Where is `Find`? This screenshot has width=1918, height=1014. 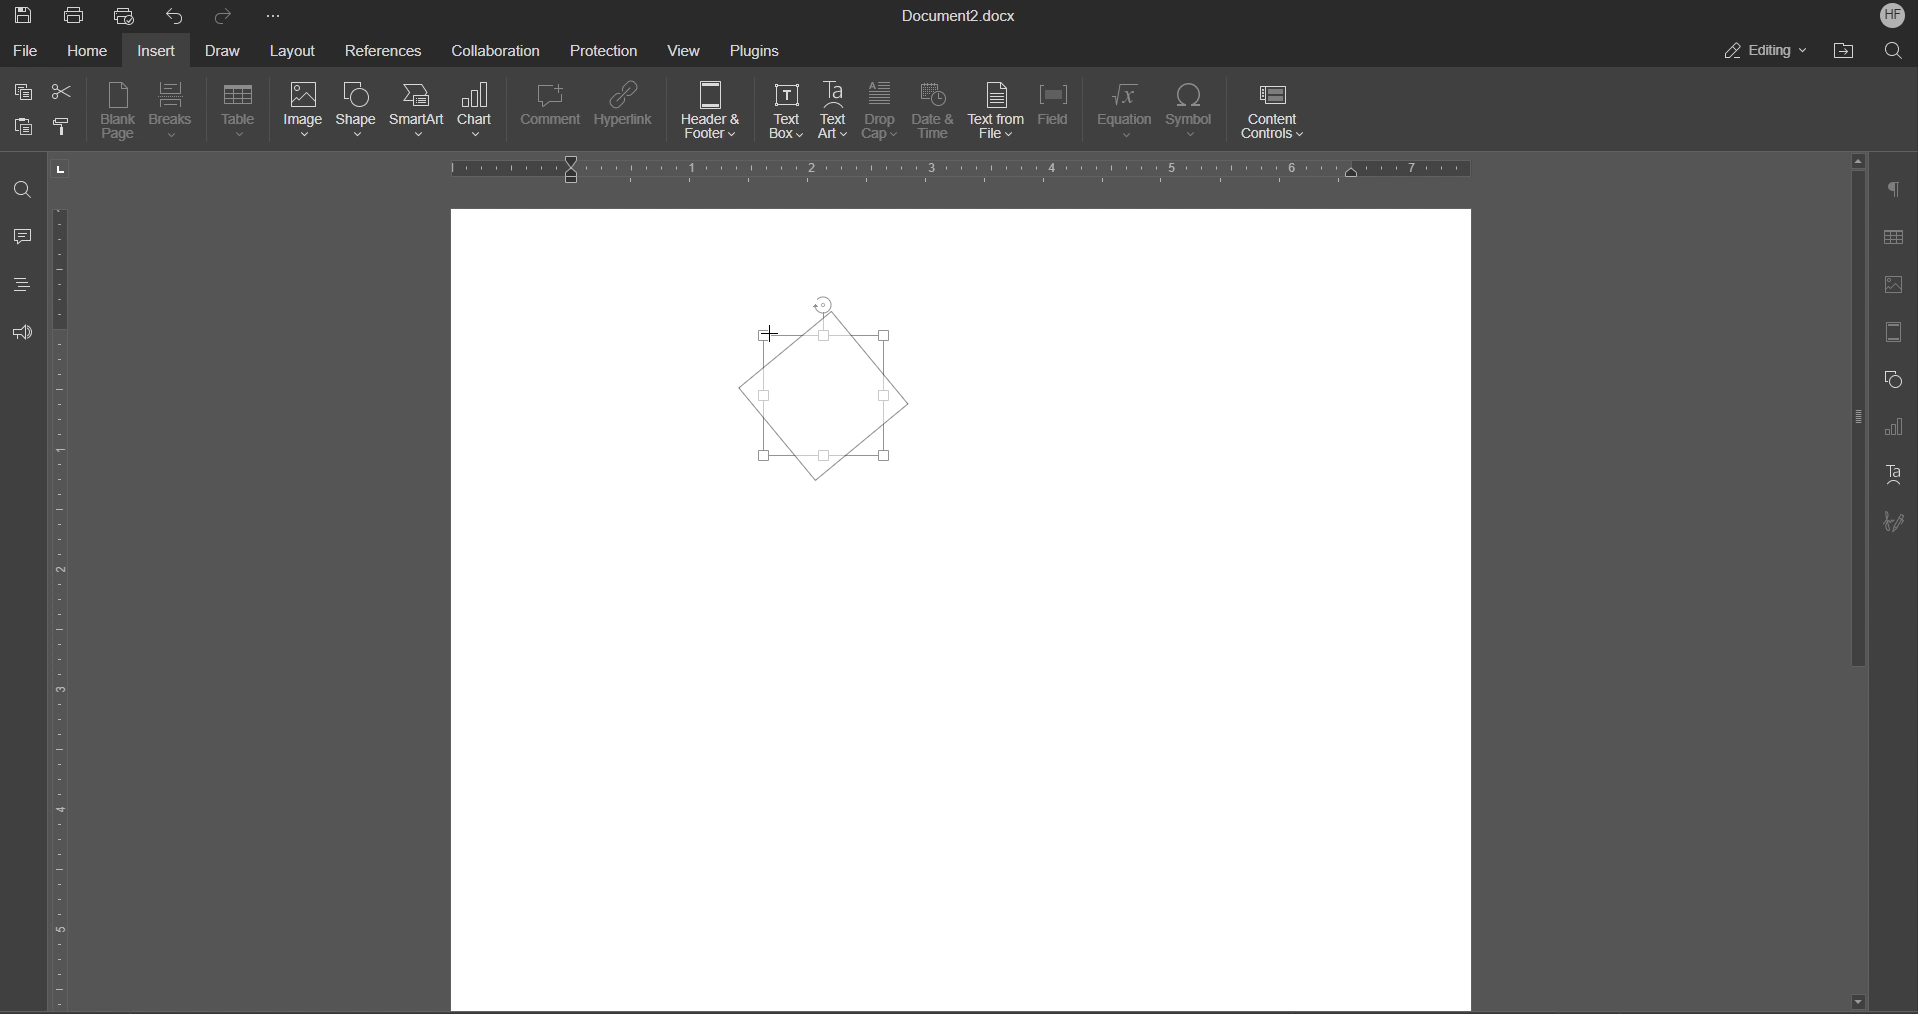
Find is located at coordinates (25, 190).